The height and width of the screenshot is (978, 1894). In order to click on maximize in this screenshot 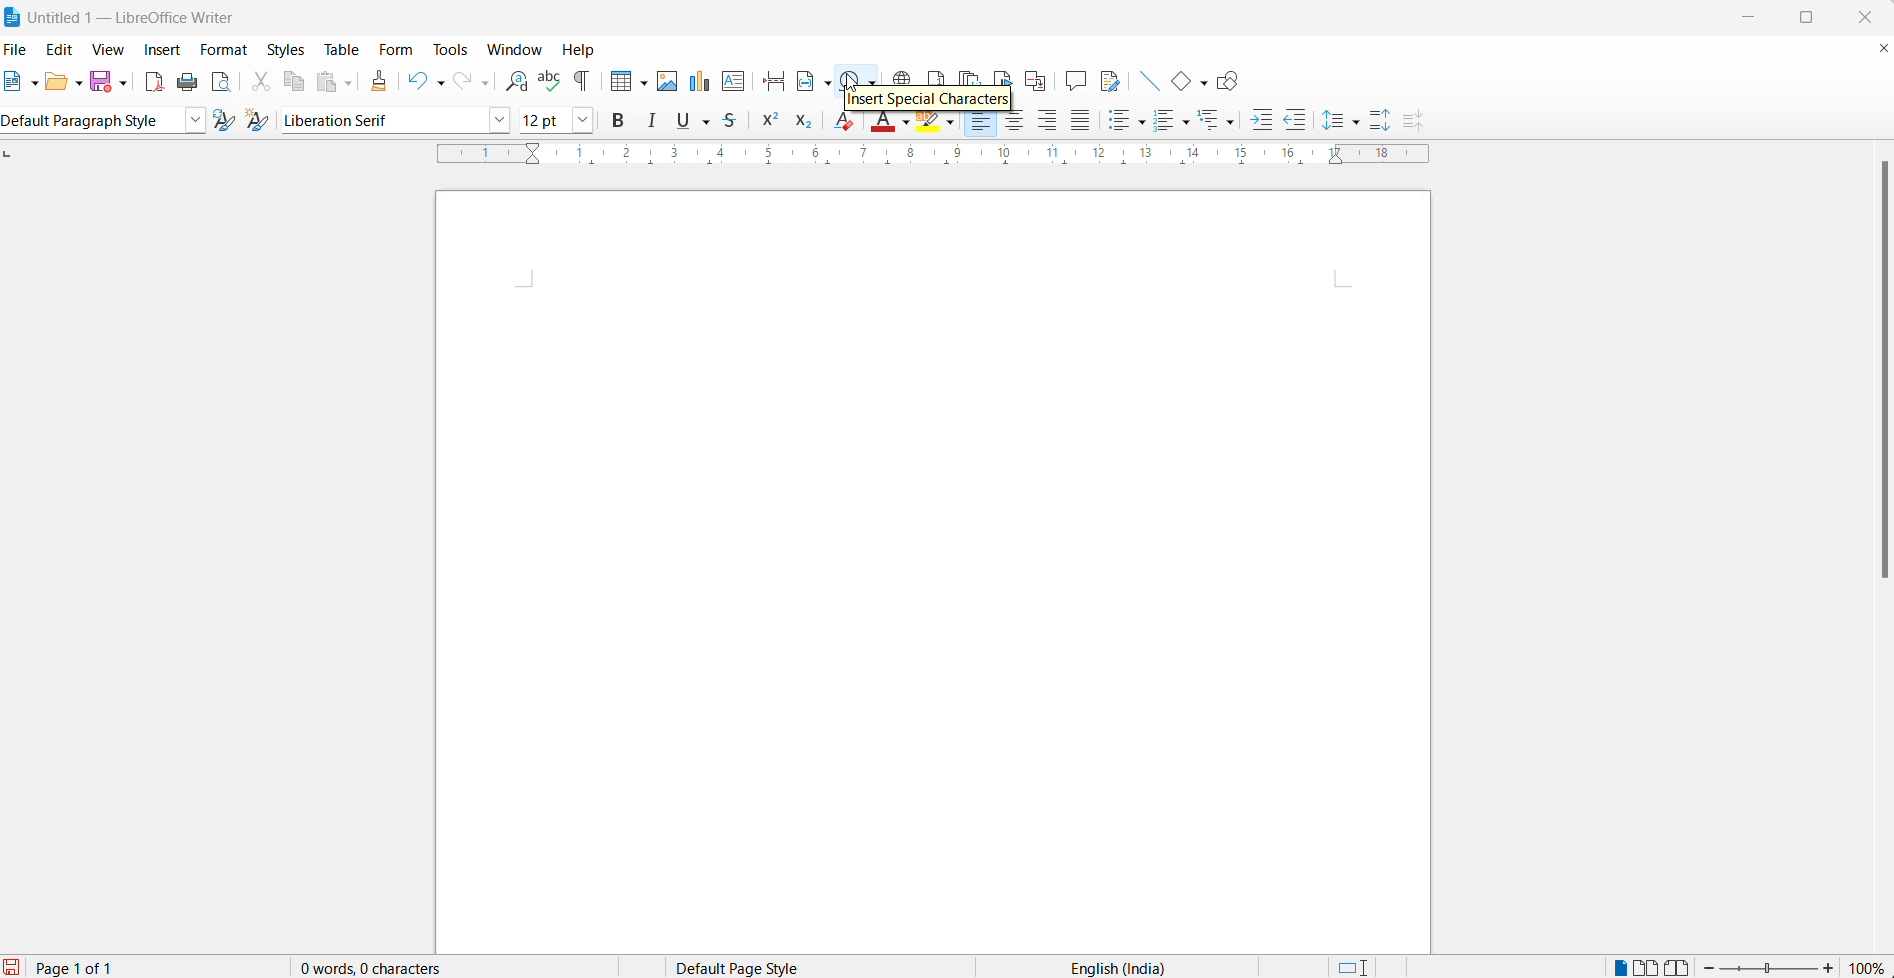, I will do `click(1815, 15)`.